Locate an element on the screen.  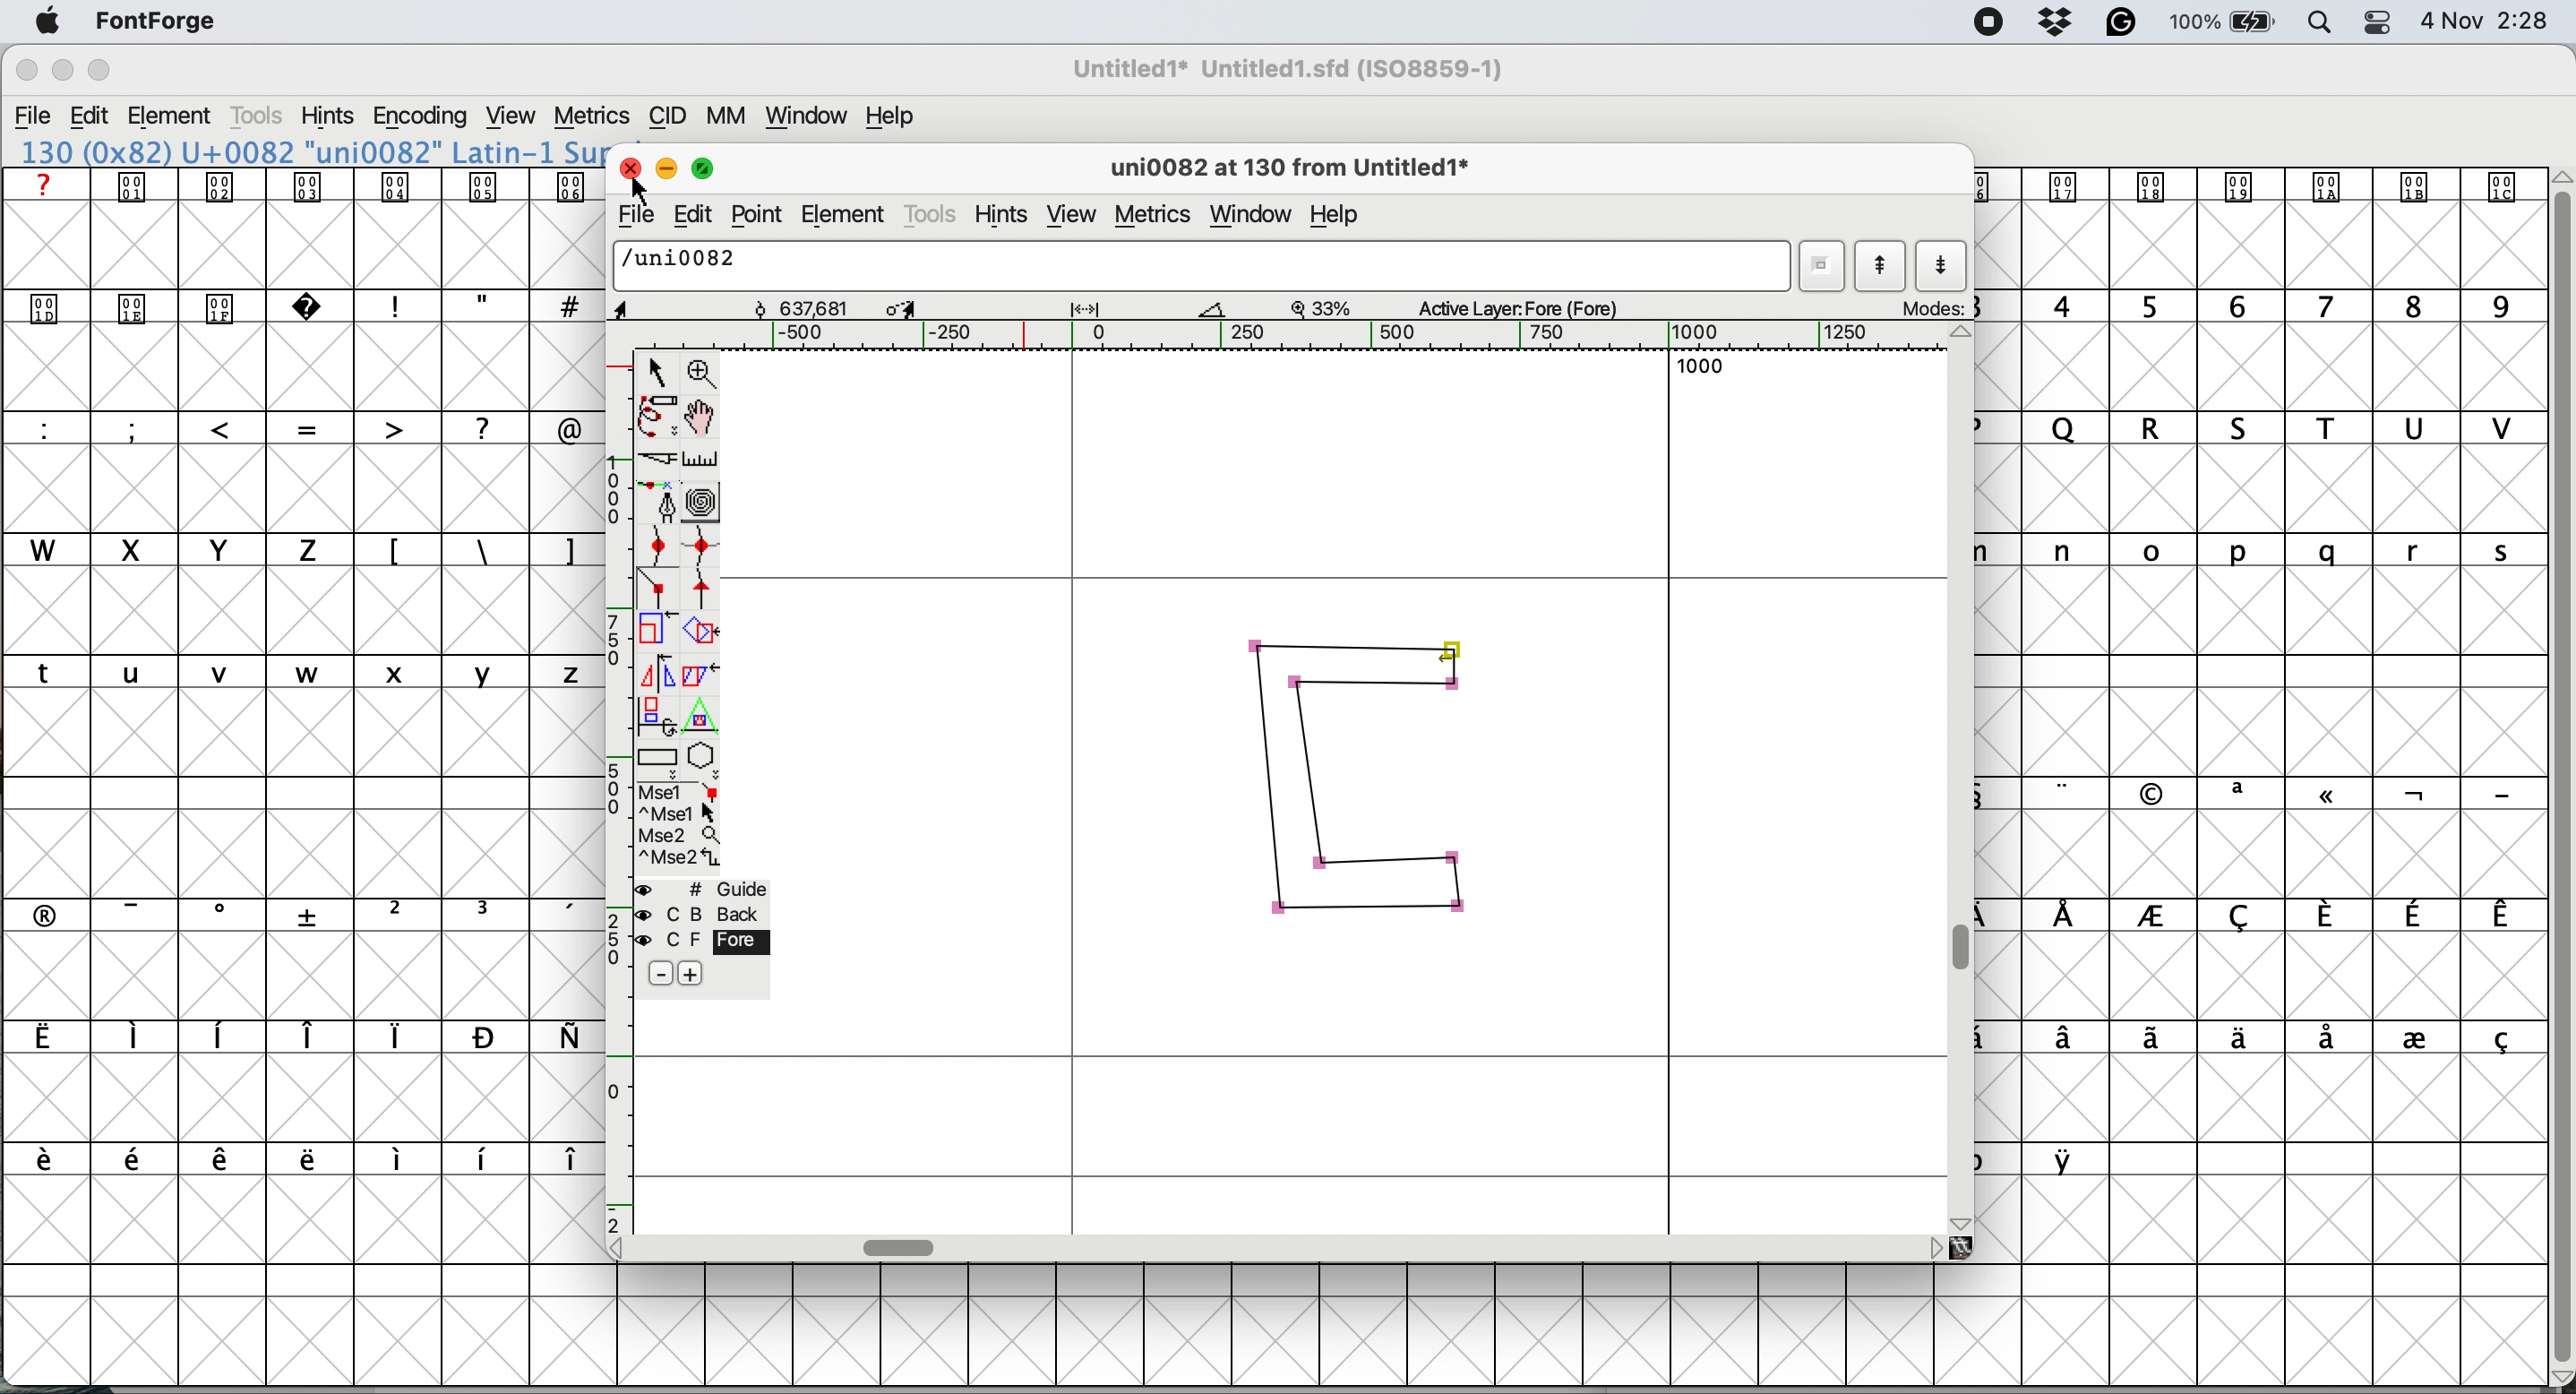
element is located at coordinates (172, 118).